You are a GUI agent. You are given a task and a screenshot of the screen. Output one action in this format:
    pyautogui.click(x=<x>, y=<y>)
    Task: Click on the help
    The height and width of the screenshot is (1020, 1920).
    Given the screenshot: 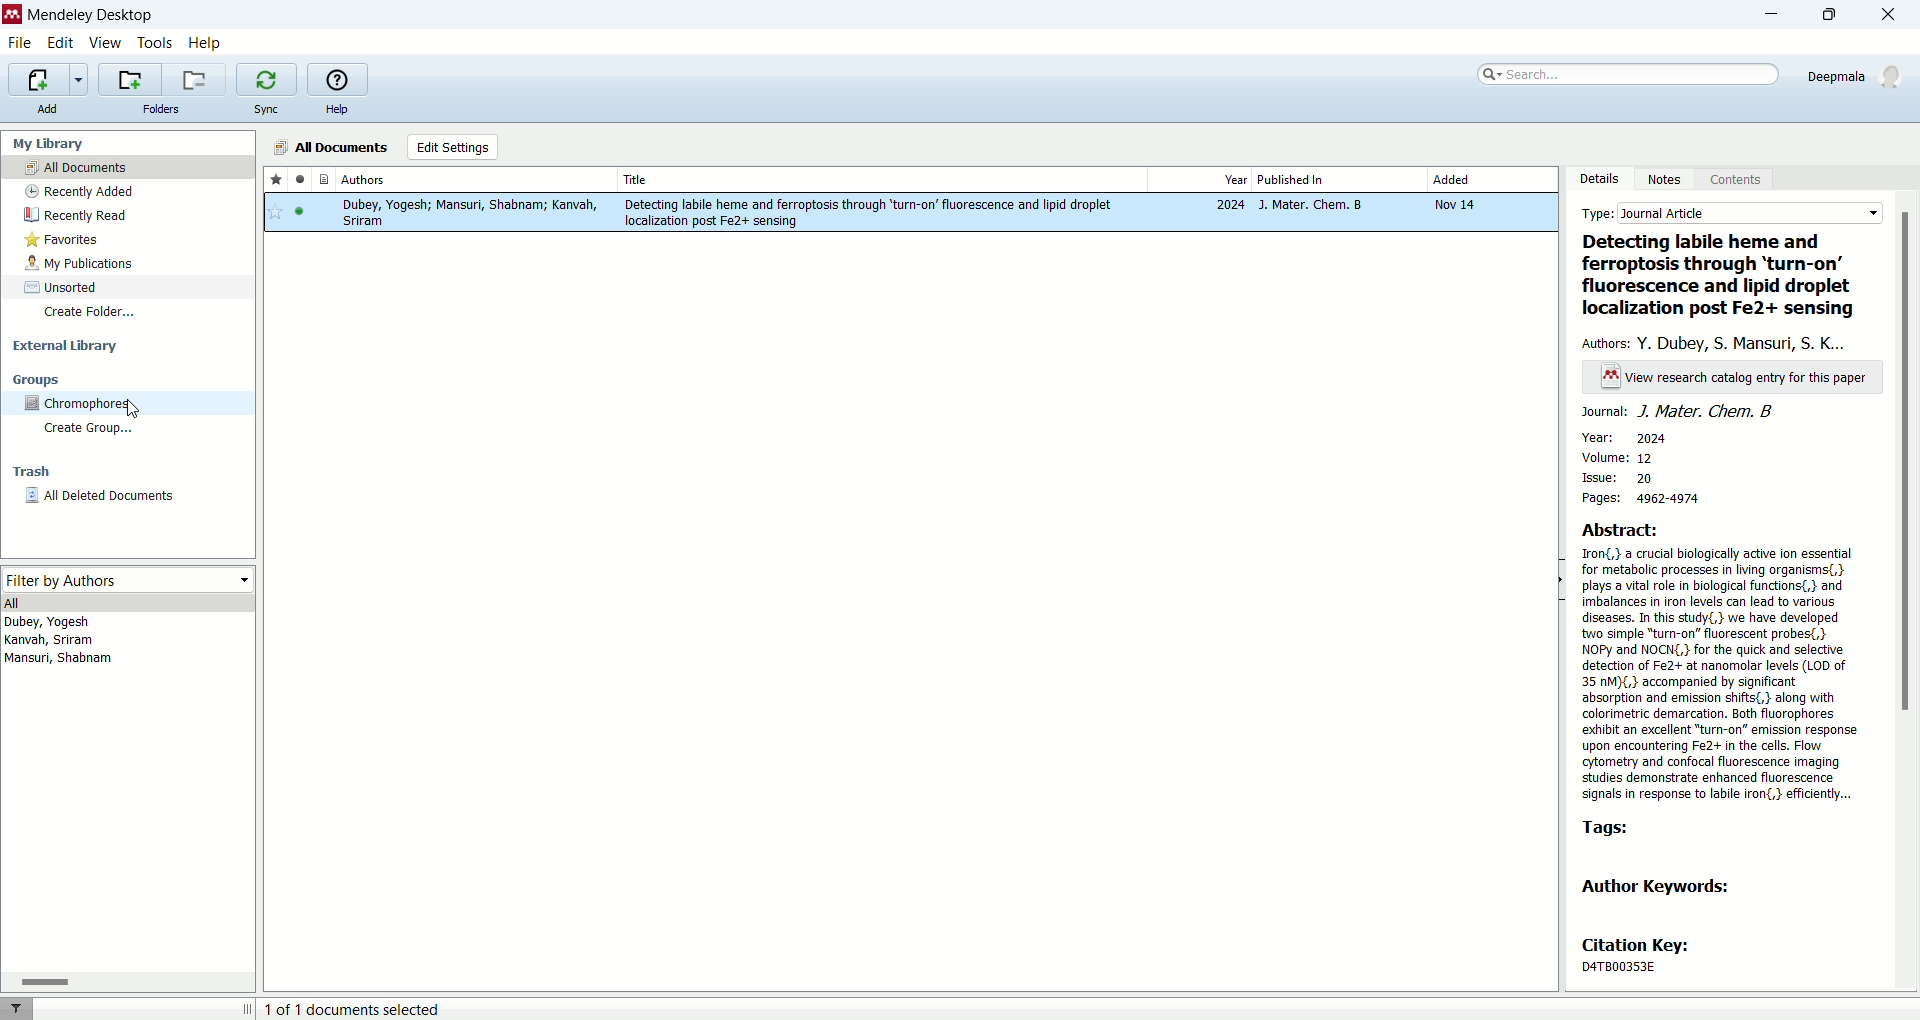 What is the action you would take?
    pyautogui.click(x=205, y=43)
    